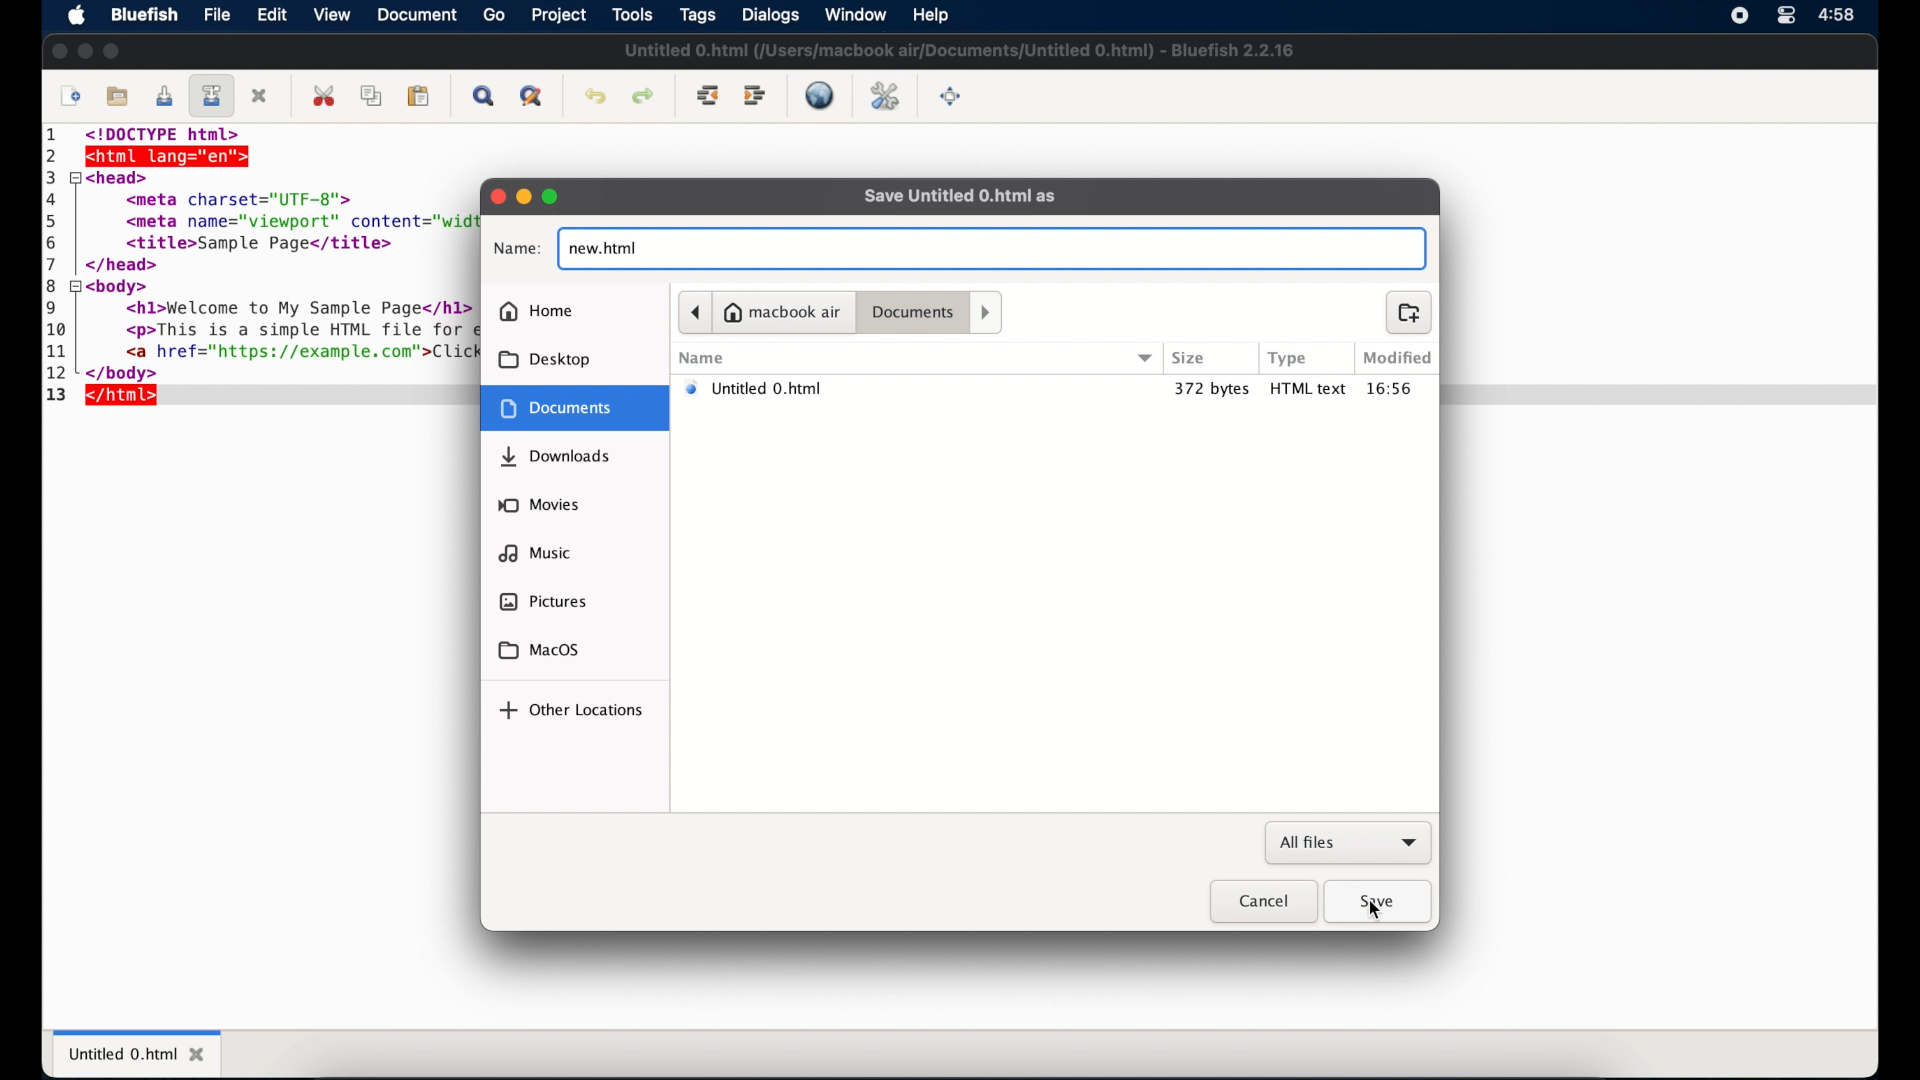 The height and width of the screenshot is (1080, 1920). I want to click on close, so click(497, 197).